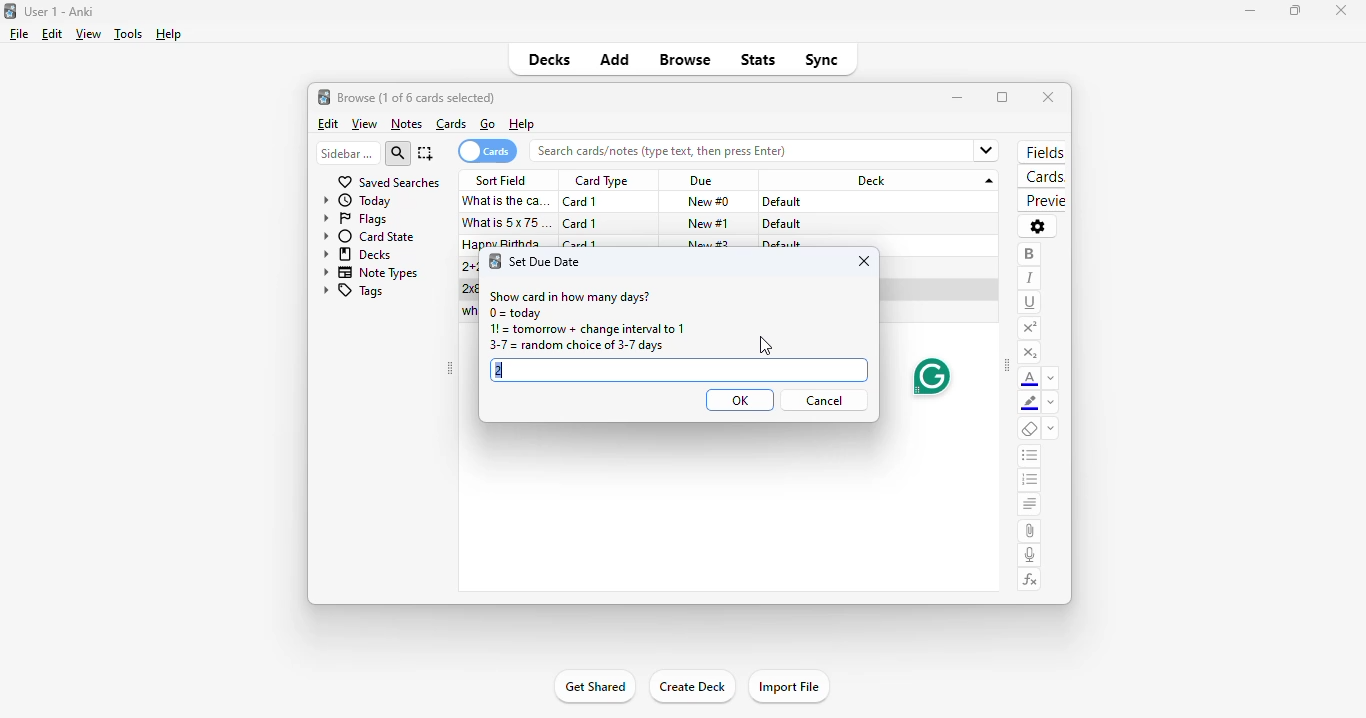  Describe the element at coordinates (1030, 555) in the screenshot. I see `record audio` at that location.